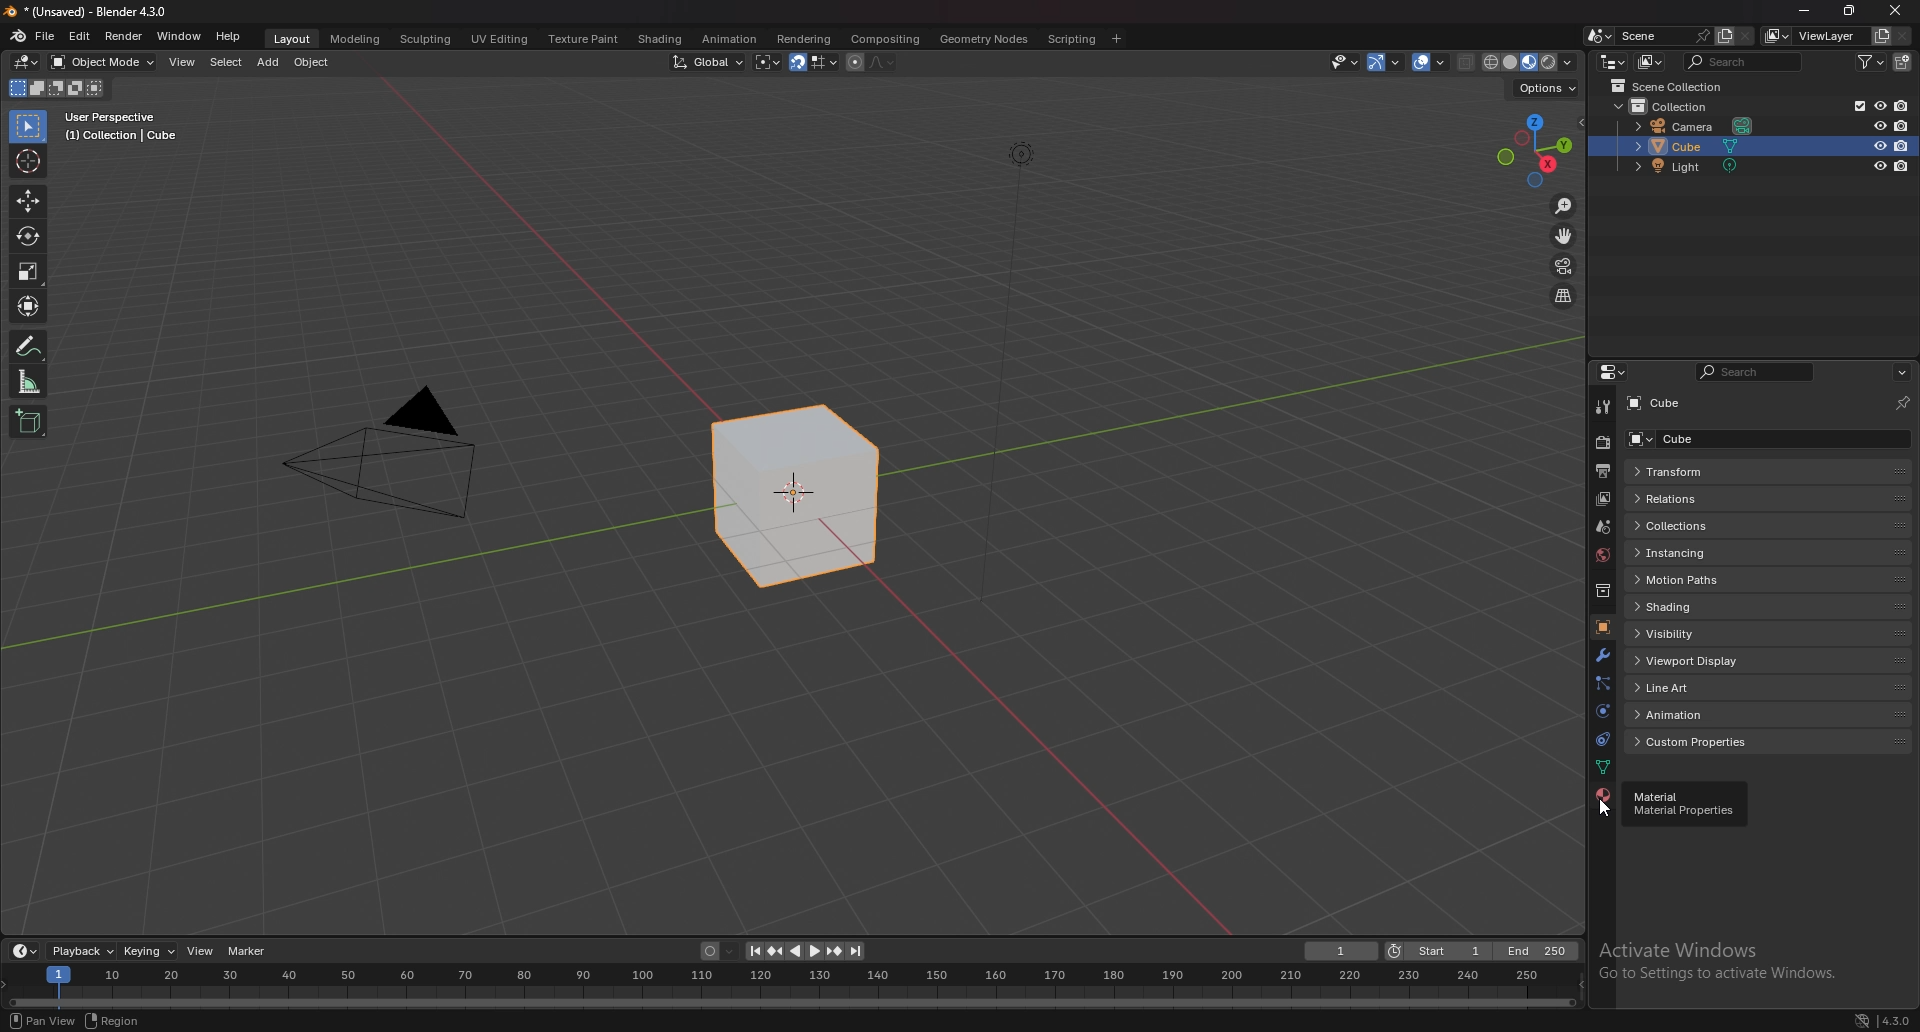 The width and height of the screenshot is (1920, 1032). Describe the element at coordinates (226, 63) in the screenshot. I see `select` at that location.